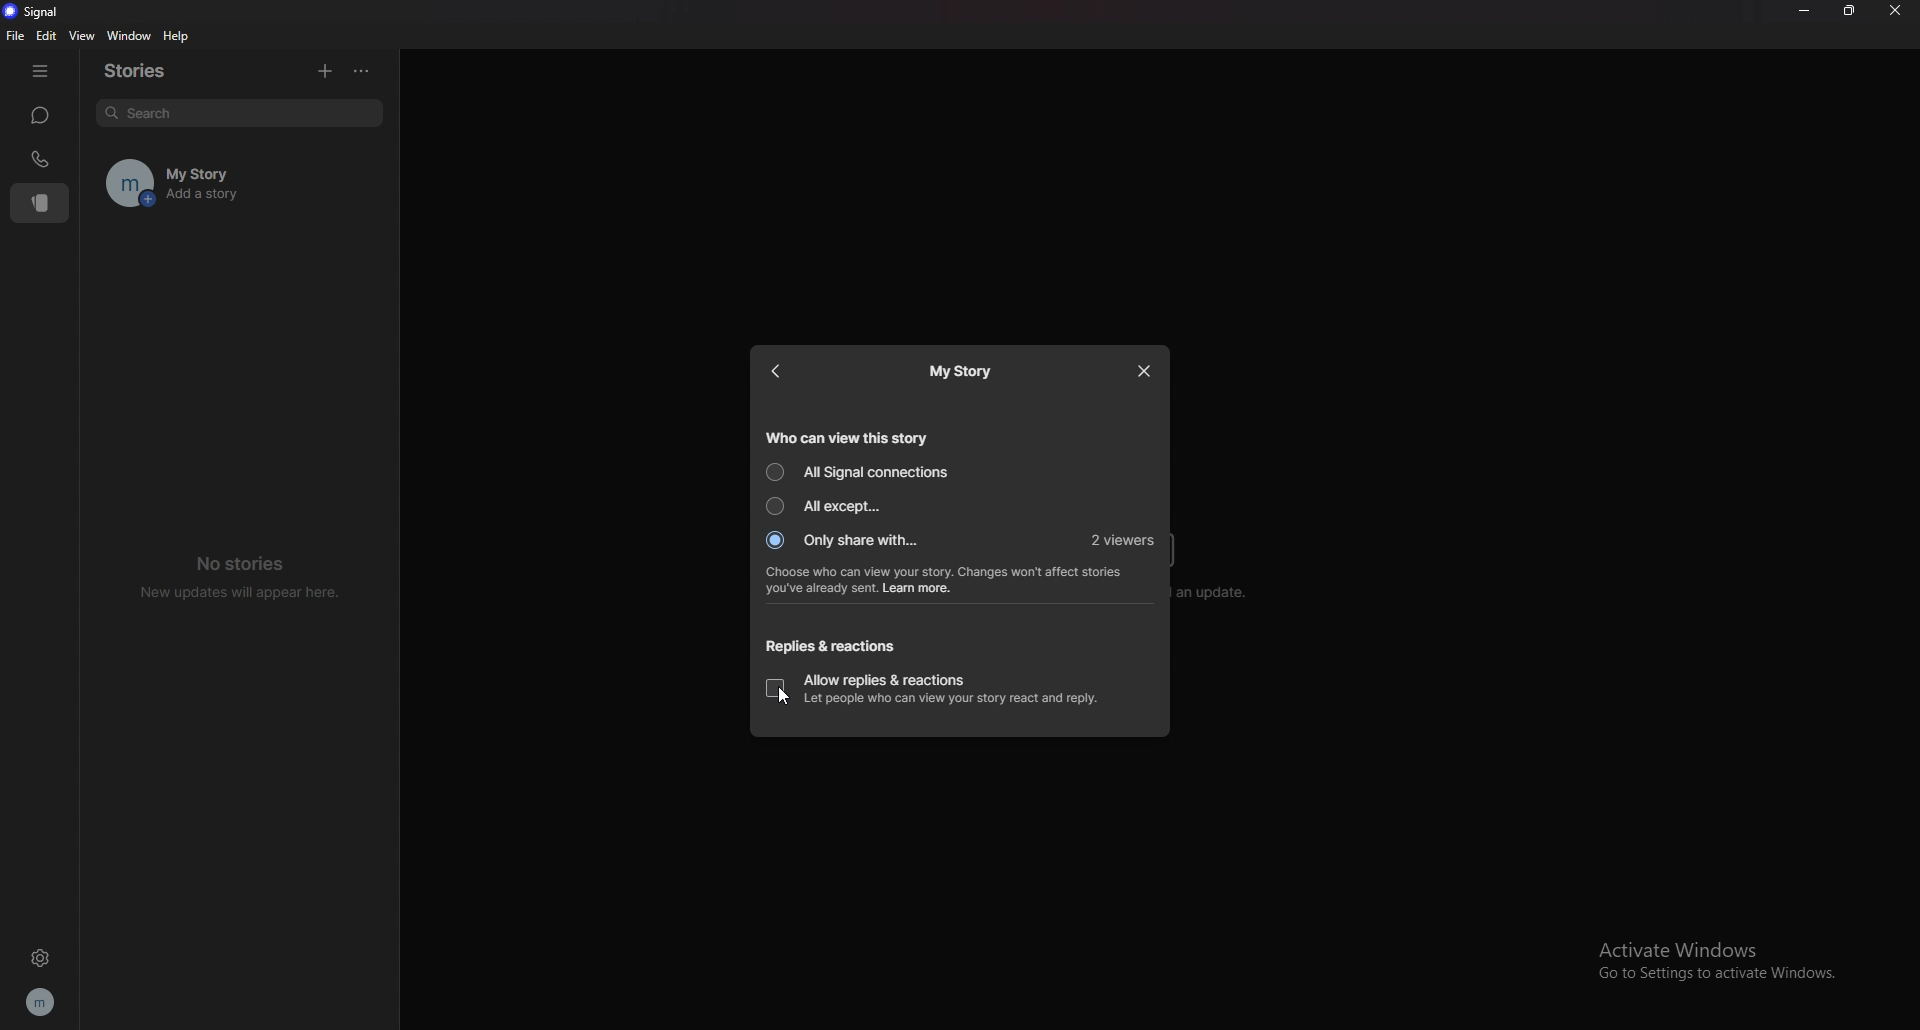 This screenshot has width=1920, height=1030. I want to click on close, so click(1146, 371).